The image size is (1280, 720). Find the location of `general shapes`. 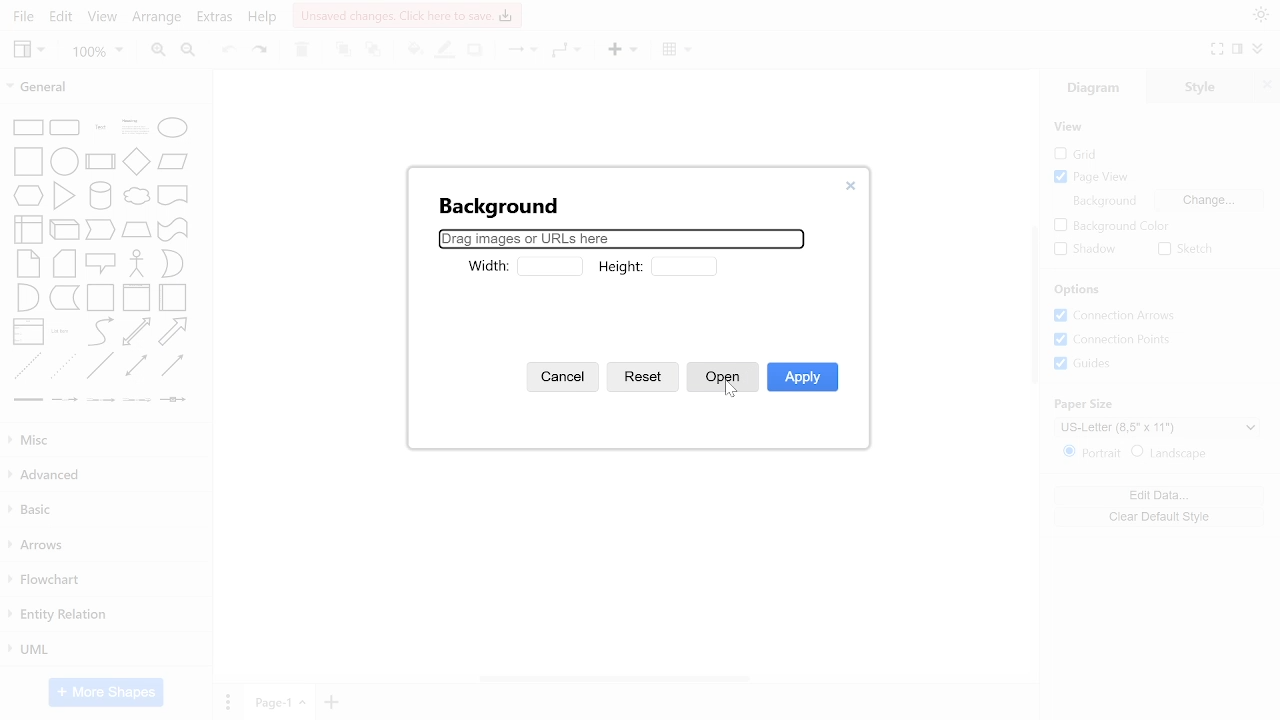

general shapes is located at coordinates (130, 125).